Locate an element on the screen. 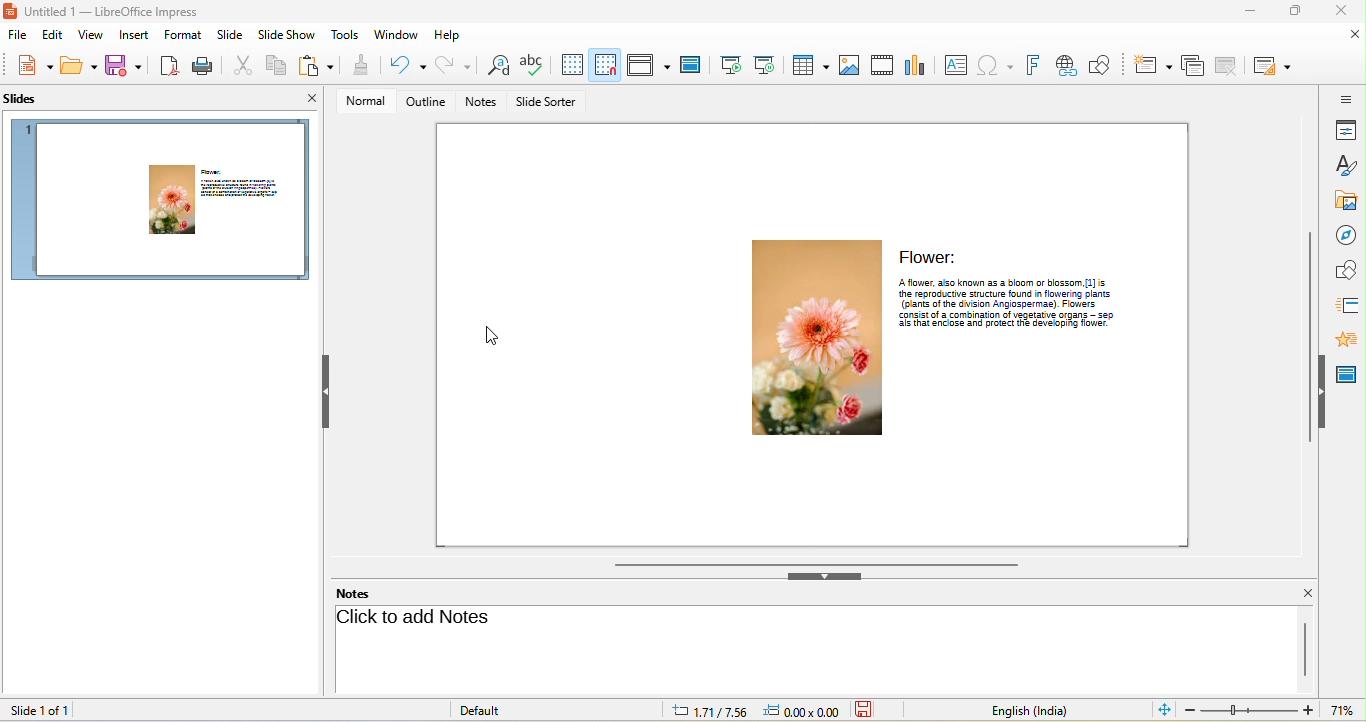 This screenshot has width=1366, height=722. undo is located at coordinates (405, 65).